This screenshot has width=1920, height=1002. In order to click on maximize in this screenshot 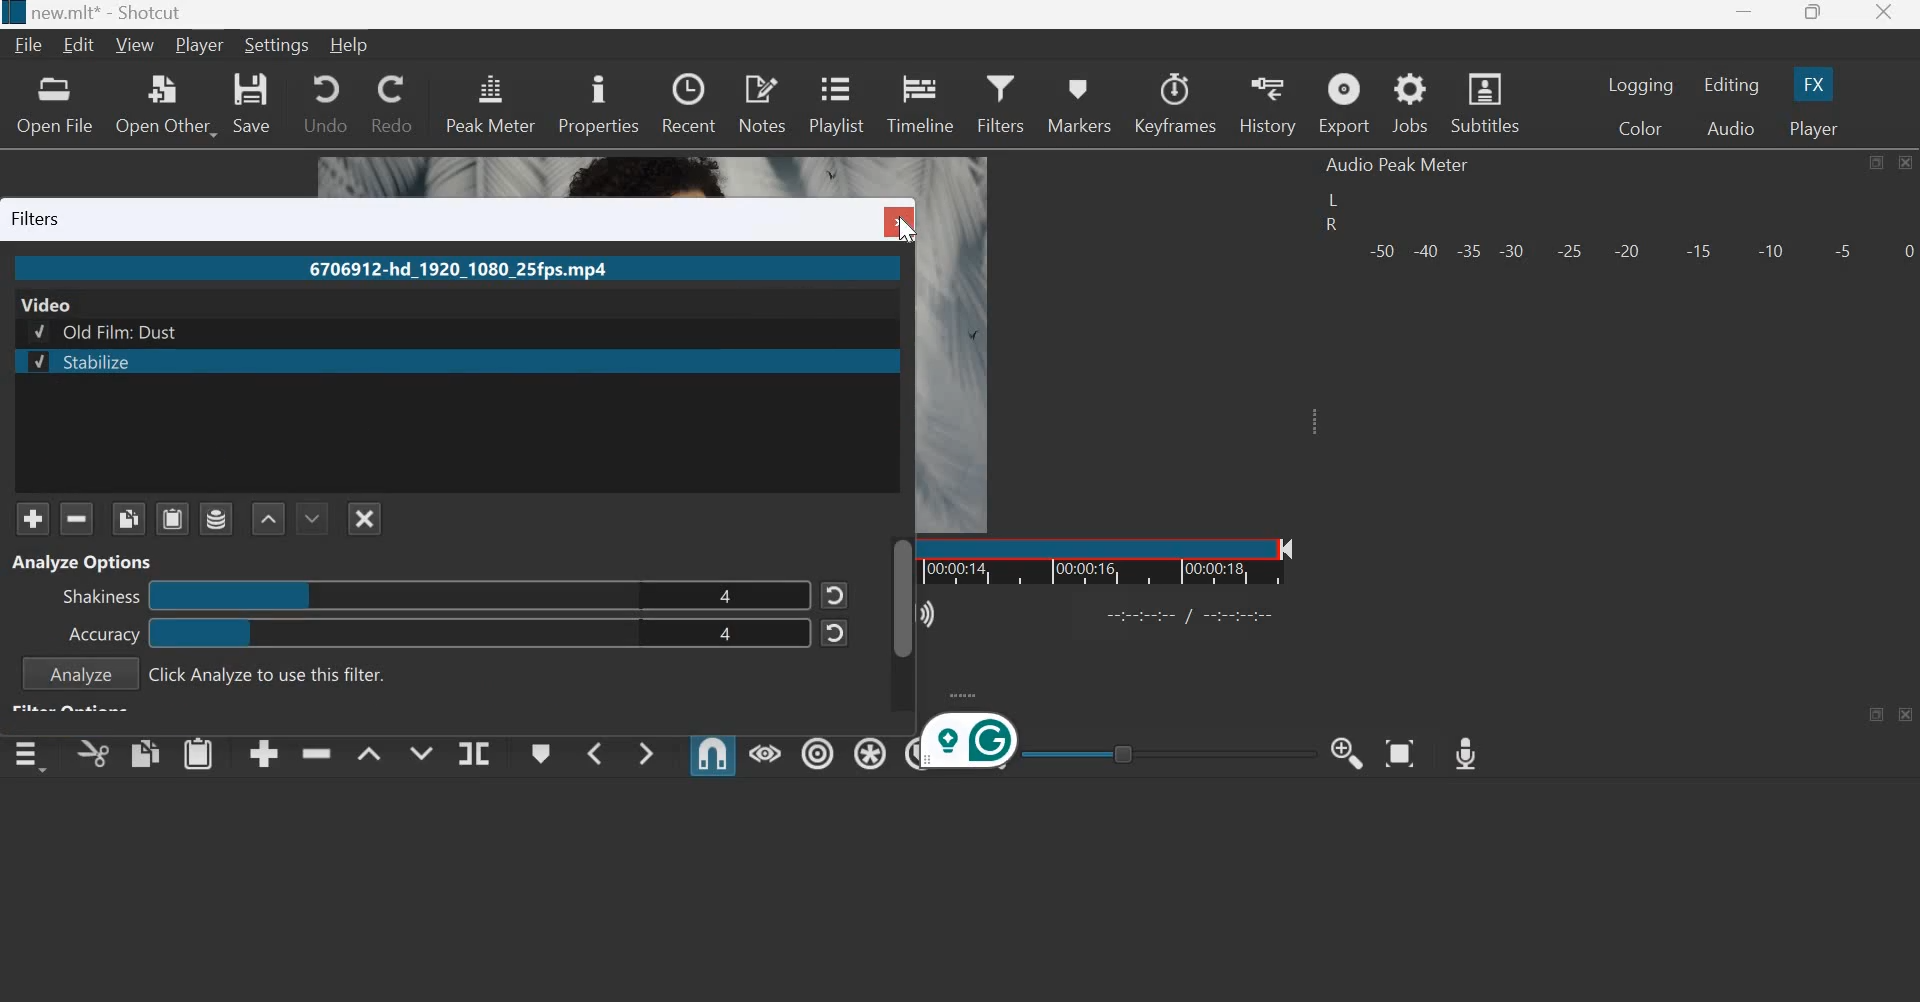, I will do `click(1877, 715)`.